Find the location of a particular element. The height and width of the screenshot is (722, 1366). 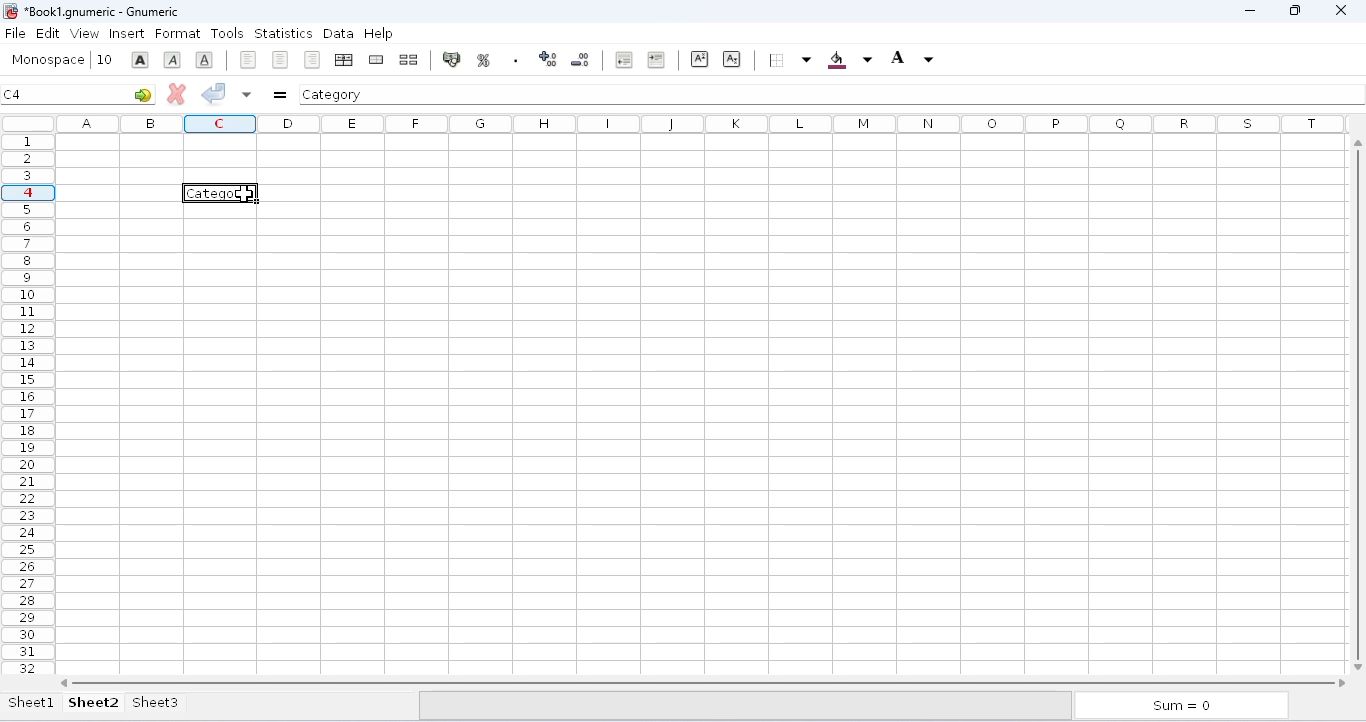

sheet2 is located at coordinates (94, 702).